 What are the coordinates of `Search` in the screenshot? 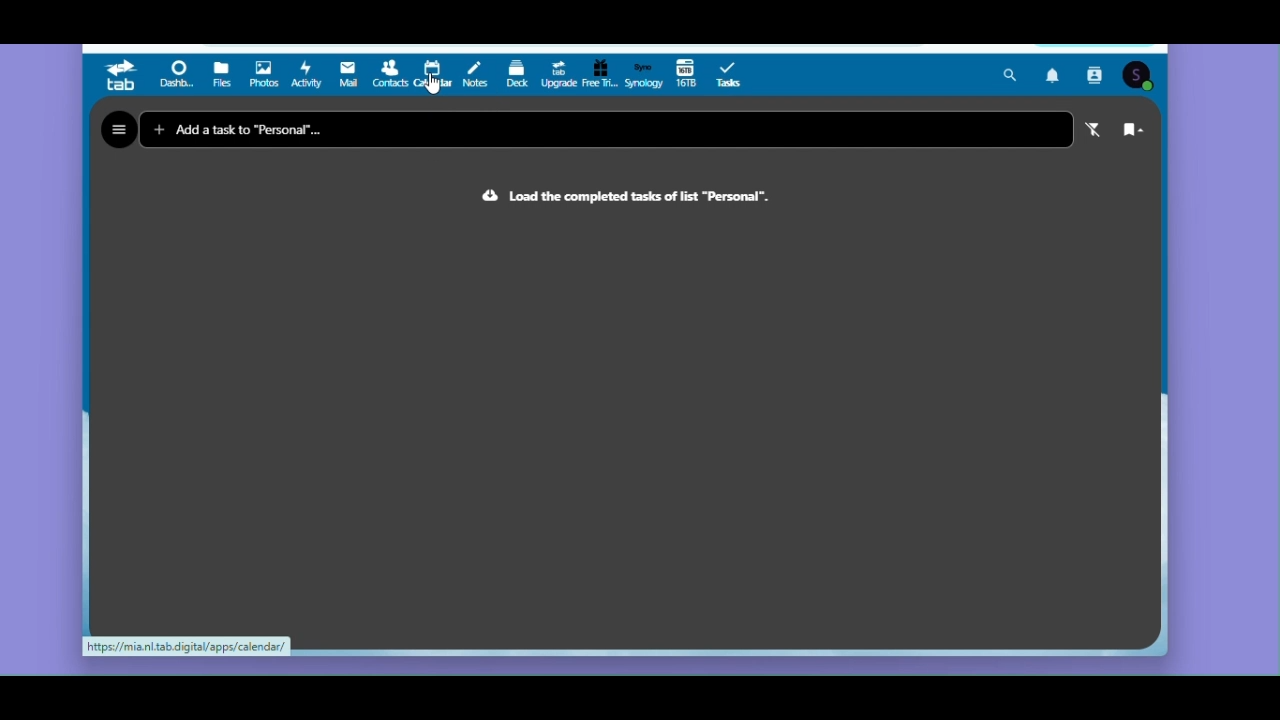 It's located at (1010, 75).